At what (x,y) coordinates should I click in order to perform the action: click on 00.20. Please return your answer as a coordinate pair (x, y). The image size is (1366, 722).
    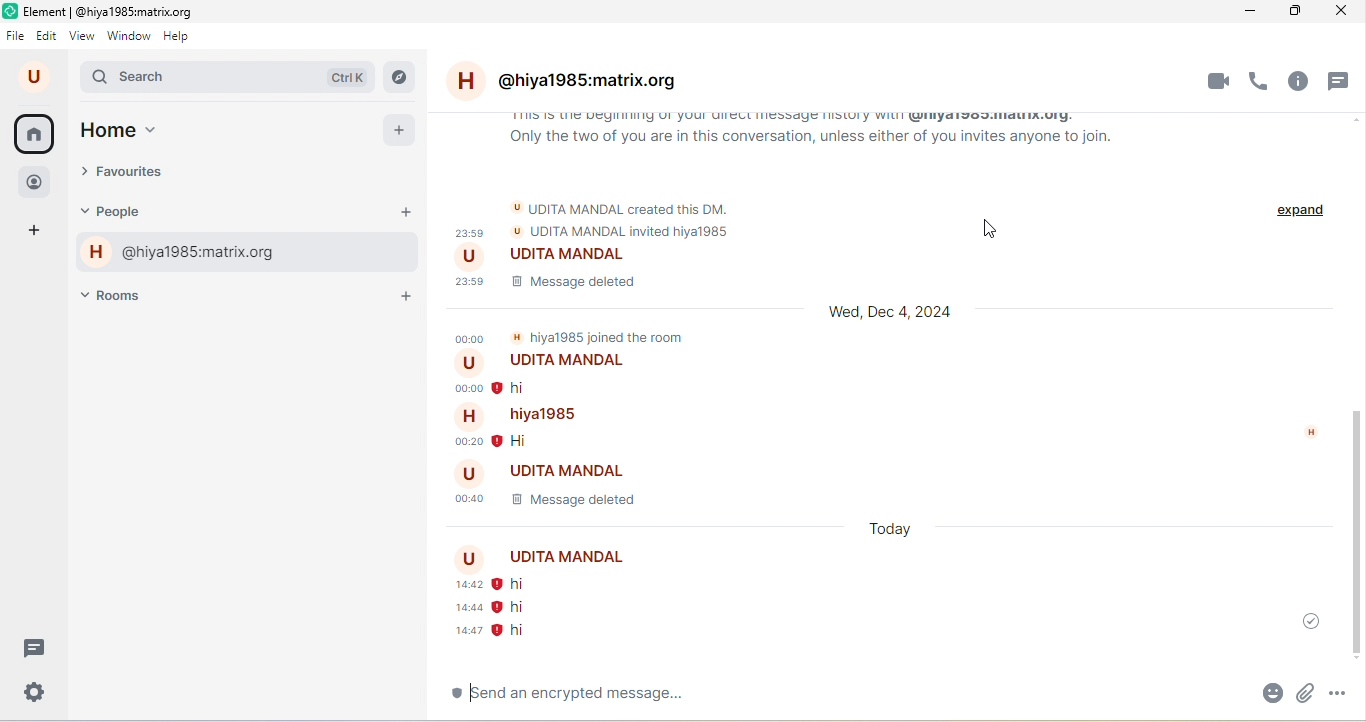
    Looking at the image, I should click on (462, 439).